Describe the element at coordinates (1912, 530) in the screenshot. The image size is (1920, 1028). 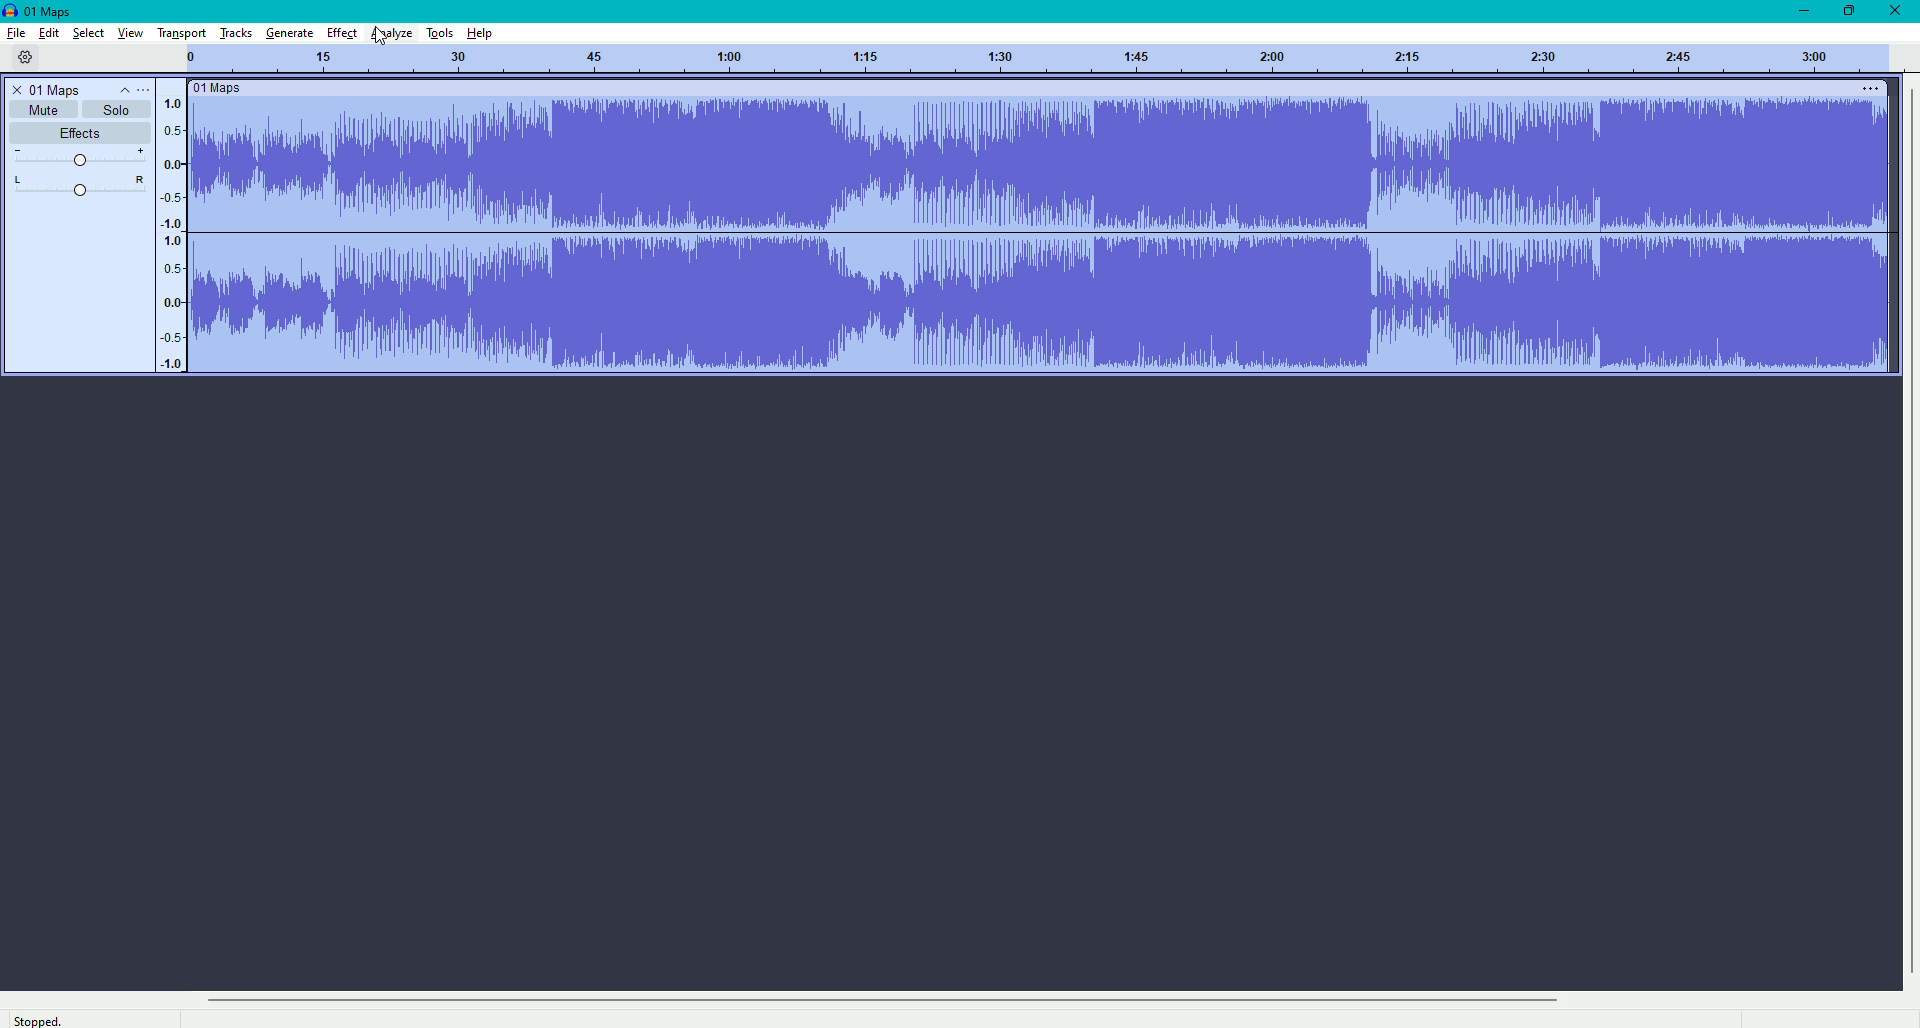
I see `vertical scrollbar` at that location.